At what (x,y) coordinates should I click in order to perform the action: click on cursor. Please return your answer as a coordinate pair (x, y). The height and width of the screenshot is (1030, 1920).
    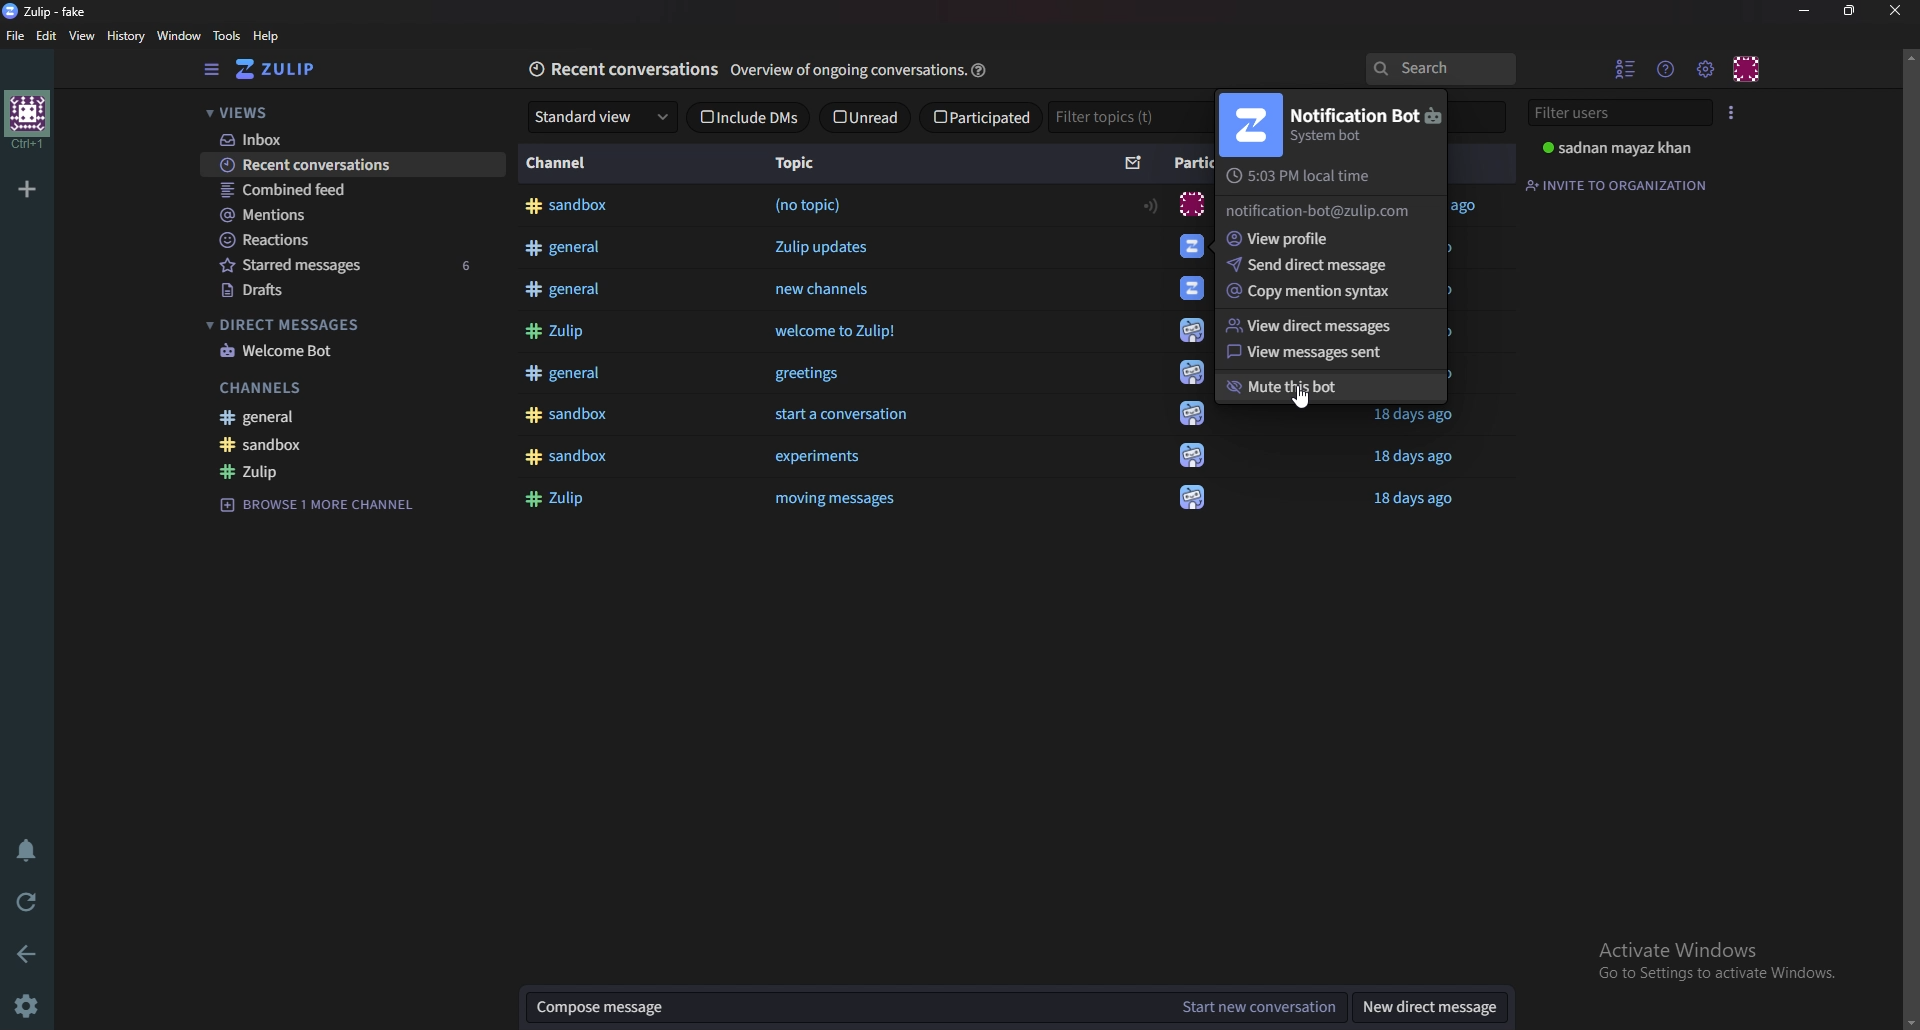
    Looking at the image, I should click on (1303, 400).